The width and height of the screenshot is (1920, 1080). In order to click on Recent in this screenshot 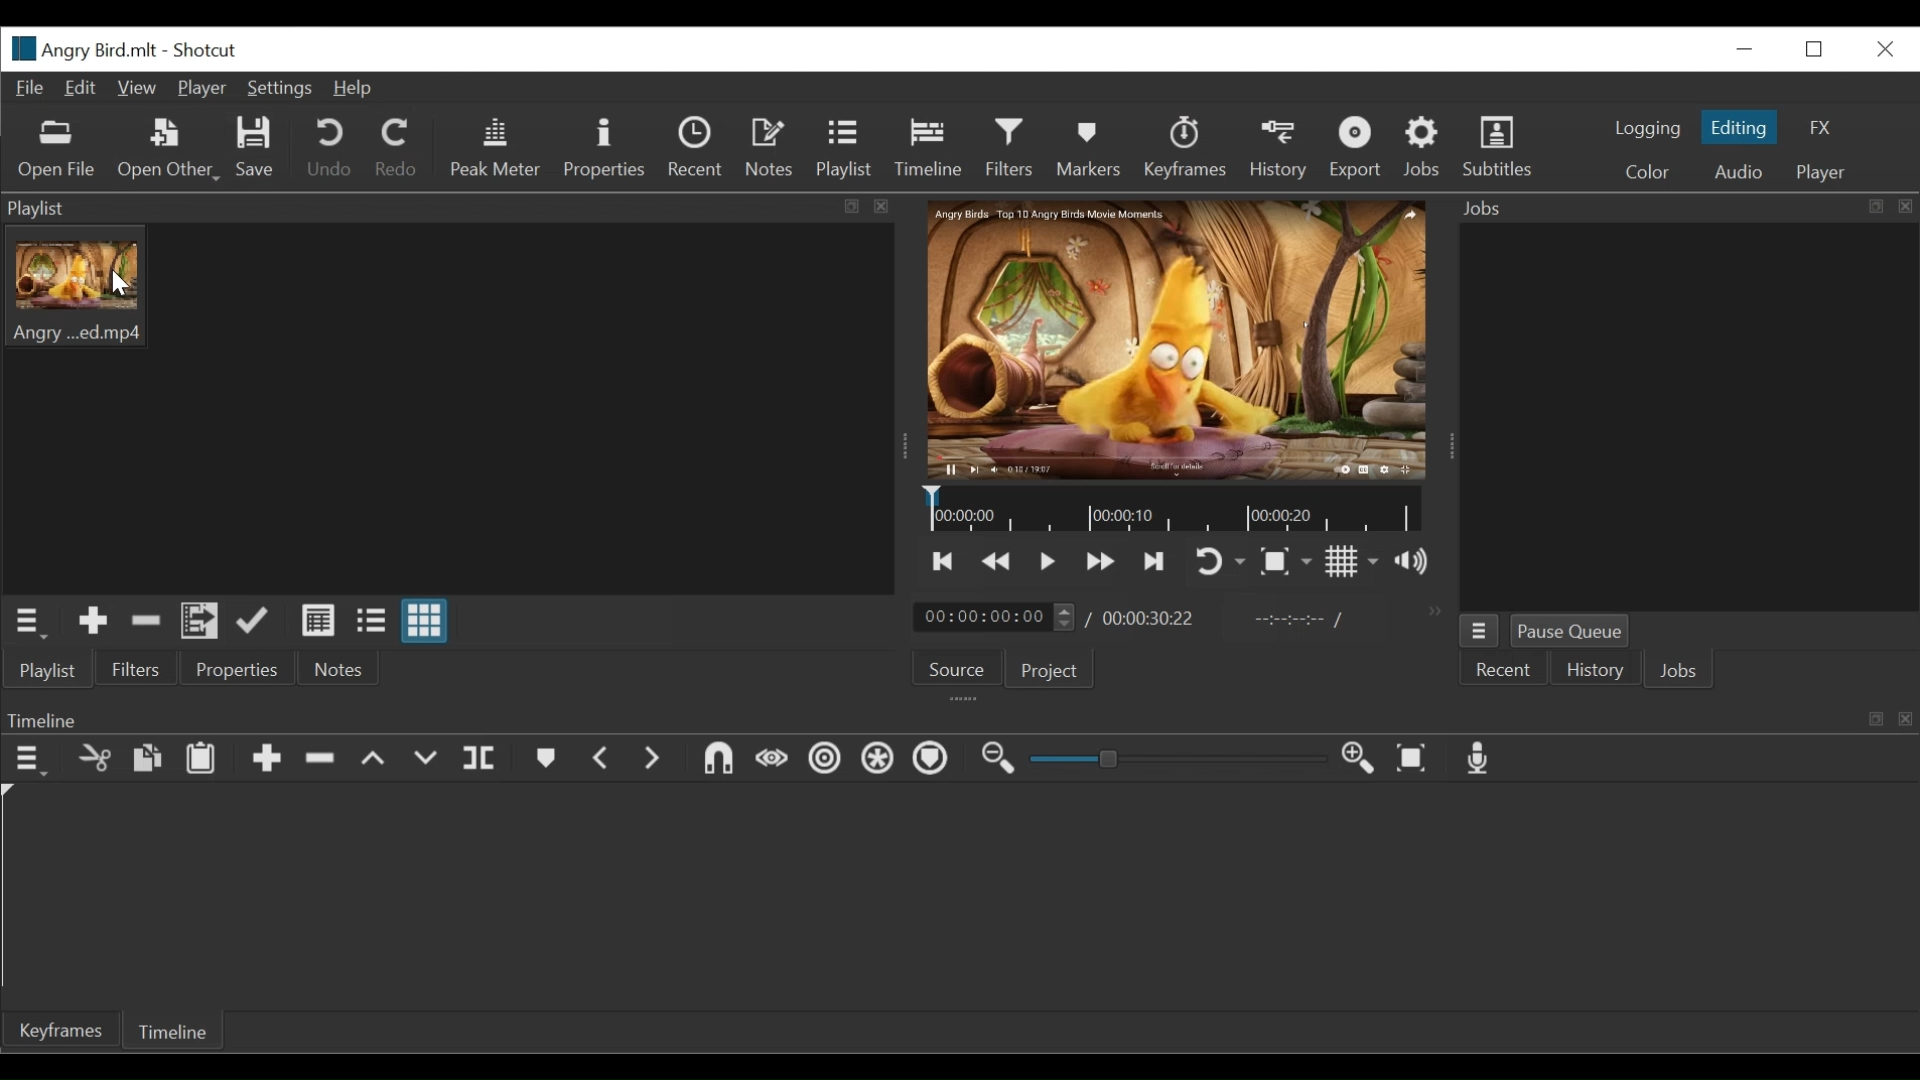, I will do `click(697, 147)`.